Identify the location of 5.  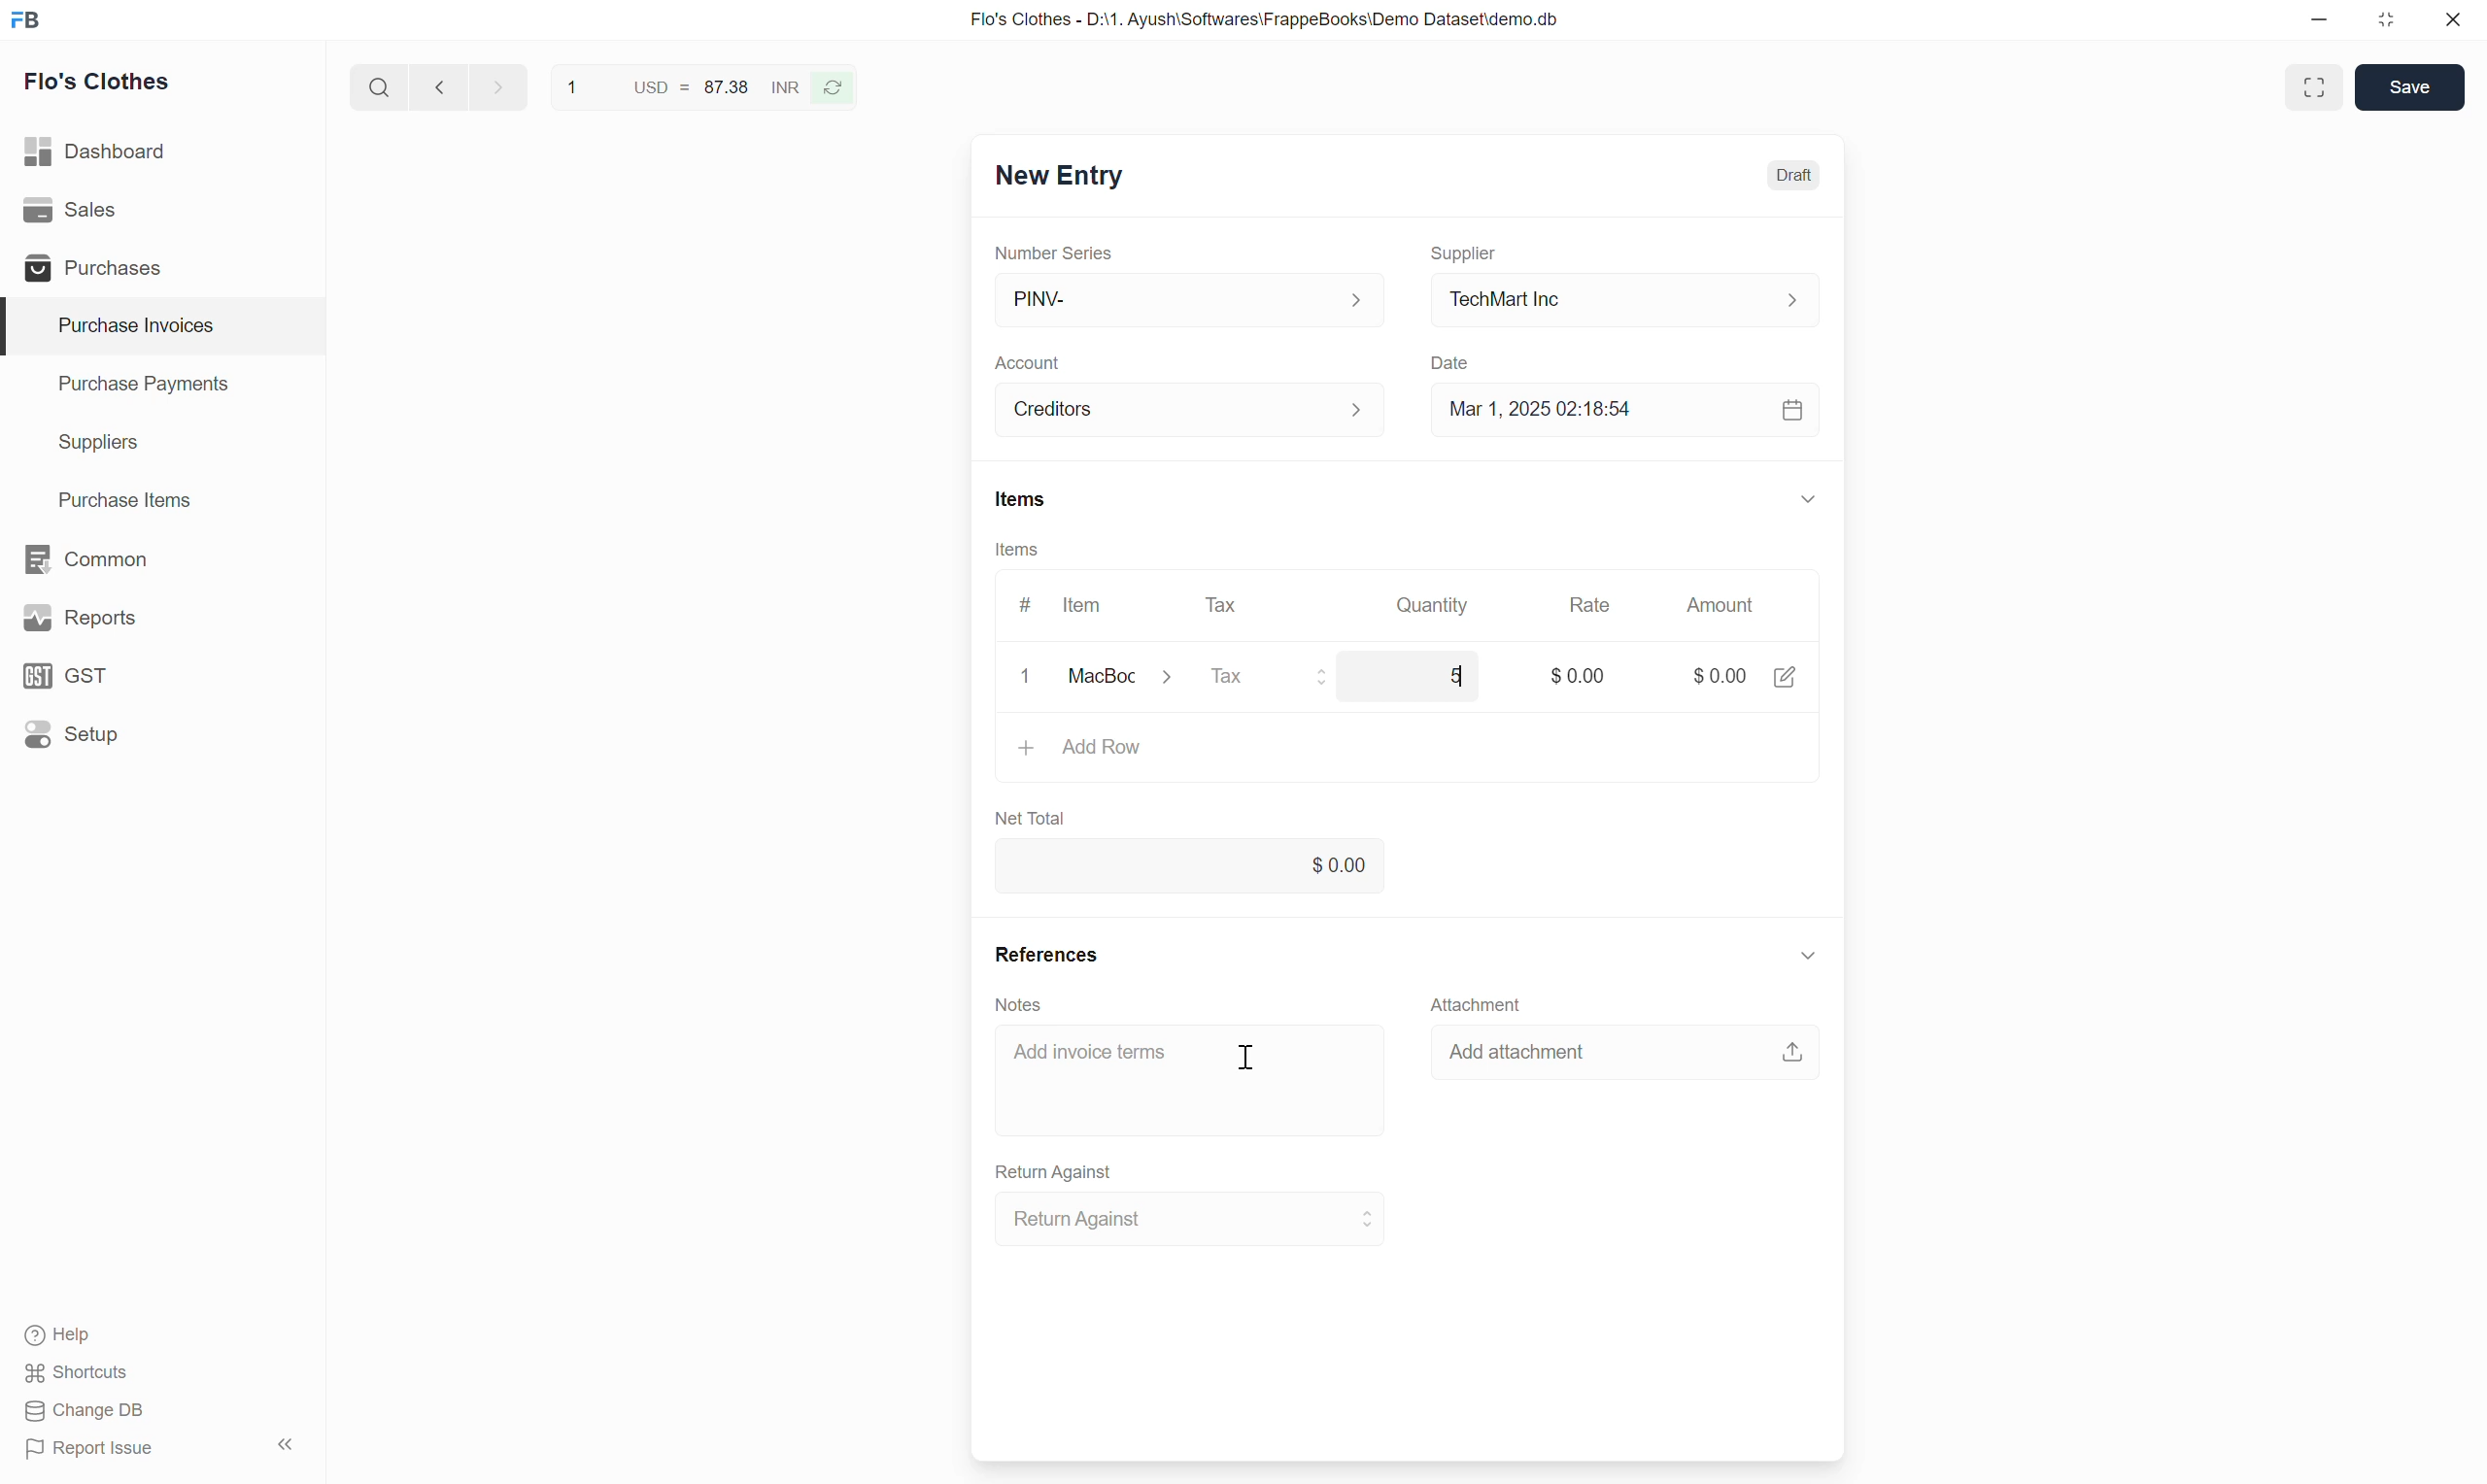
(1456, 676).